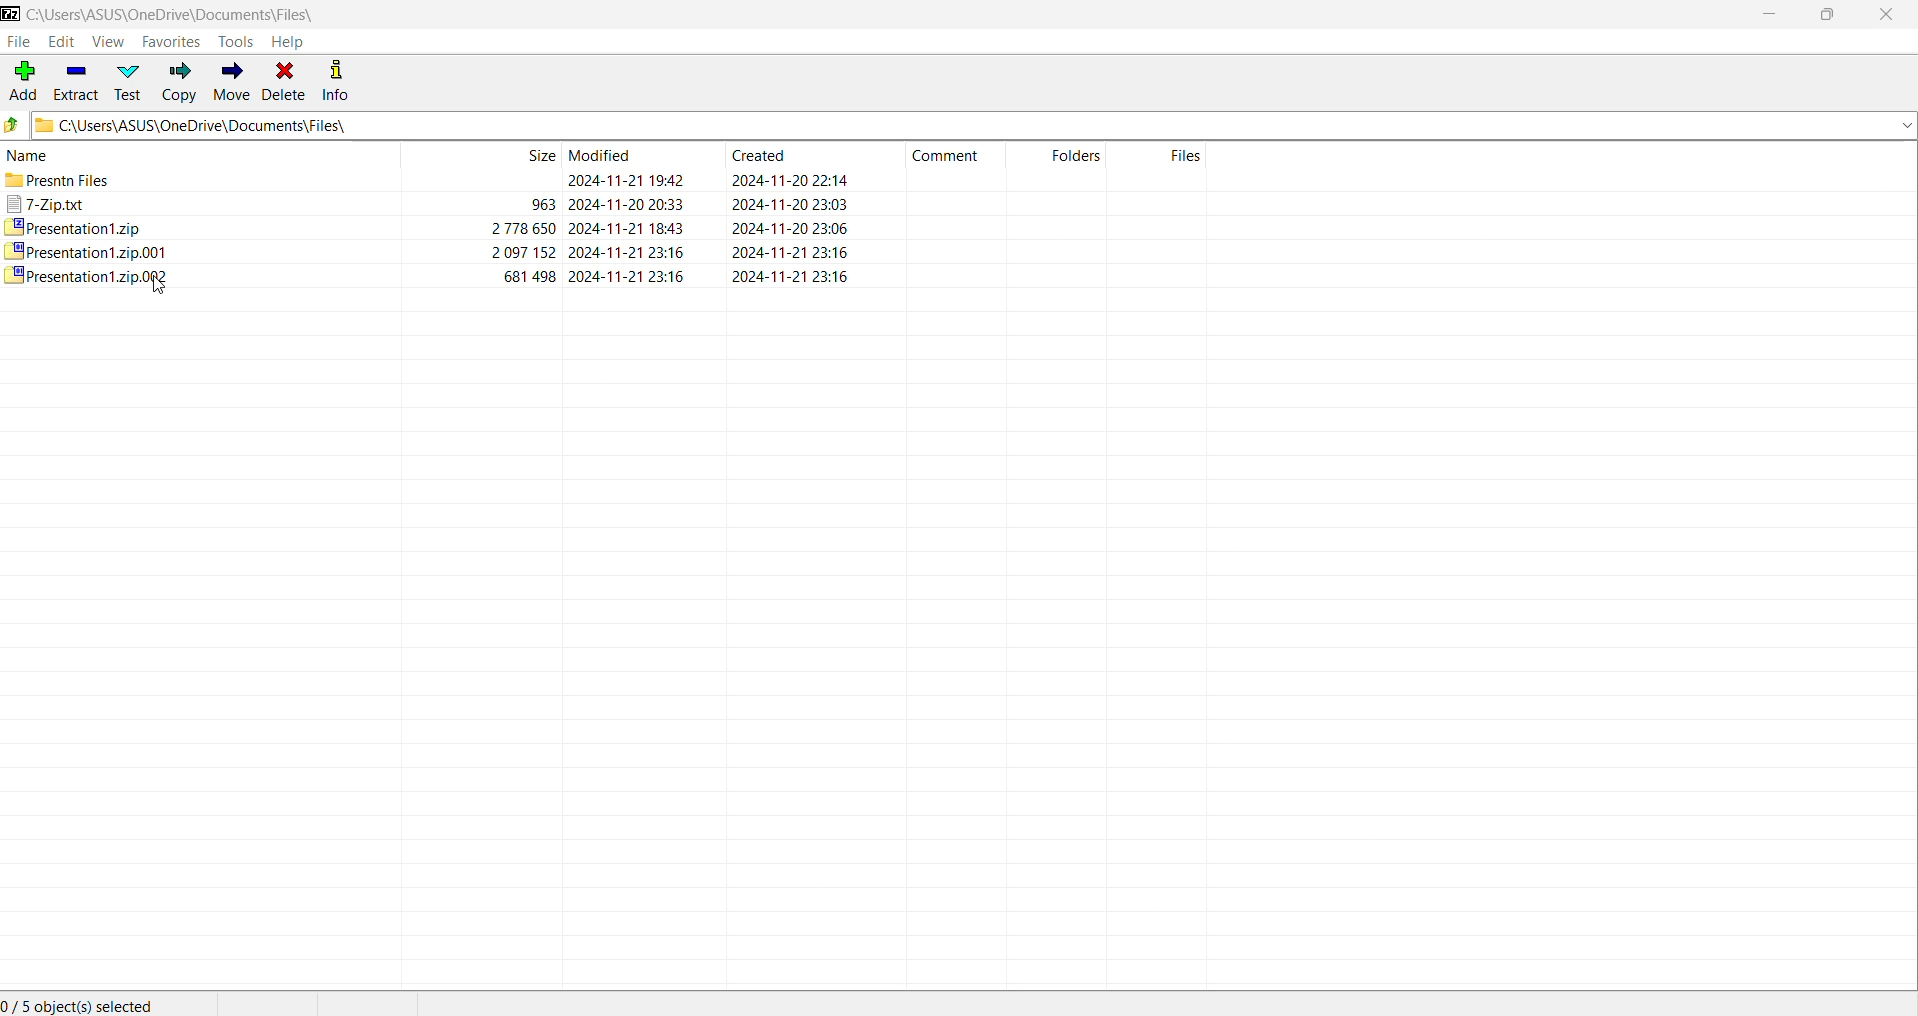  Describe the element at coordinates (180, 83) in the screenshot. I see `Copy` at that location.